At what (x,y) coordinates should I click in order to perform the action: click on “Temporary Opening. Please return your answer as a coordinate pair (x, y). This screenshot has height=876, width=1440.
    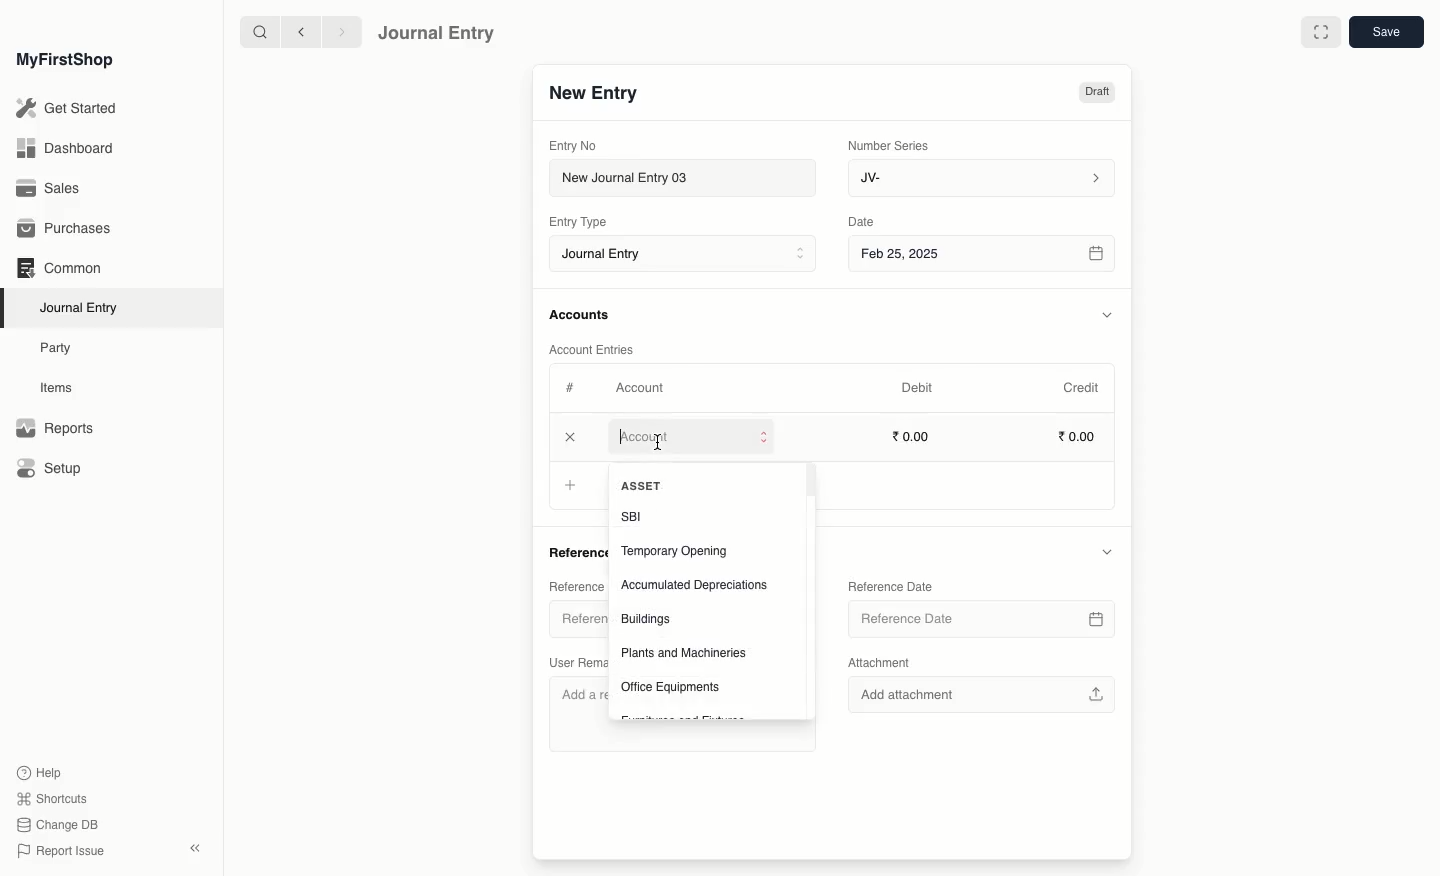
    Looking at the image, I should click on (674, 551).